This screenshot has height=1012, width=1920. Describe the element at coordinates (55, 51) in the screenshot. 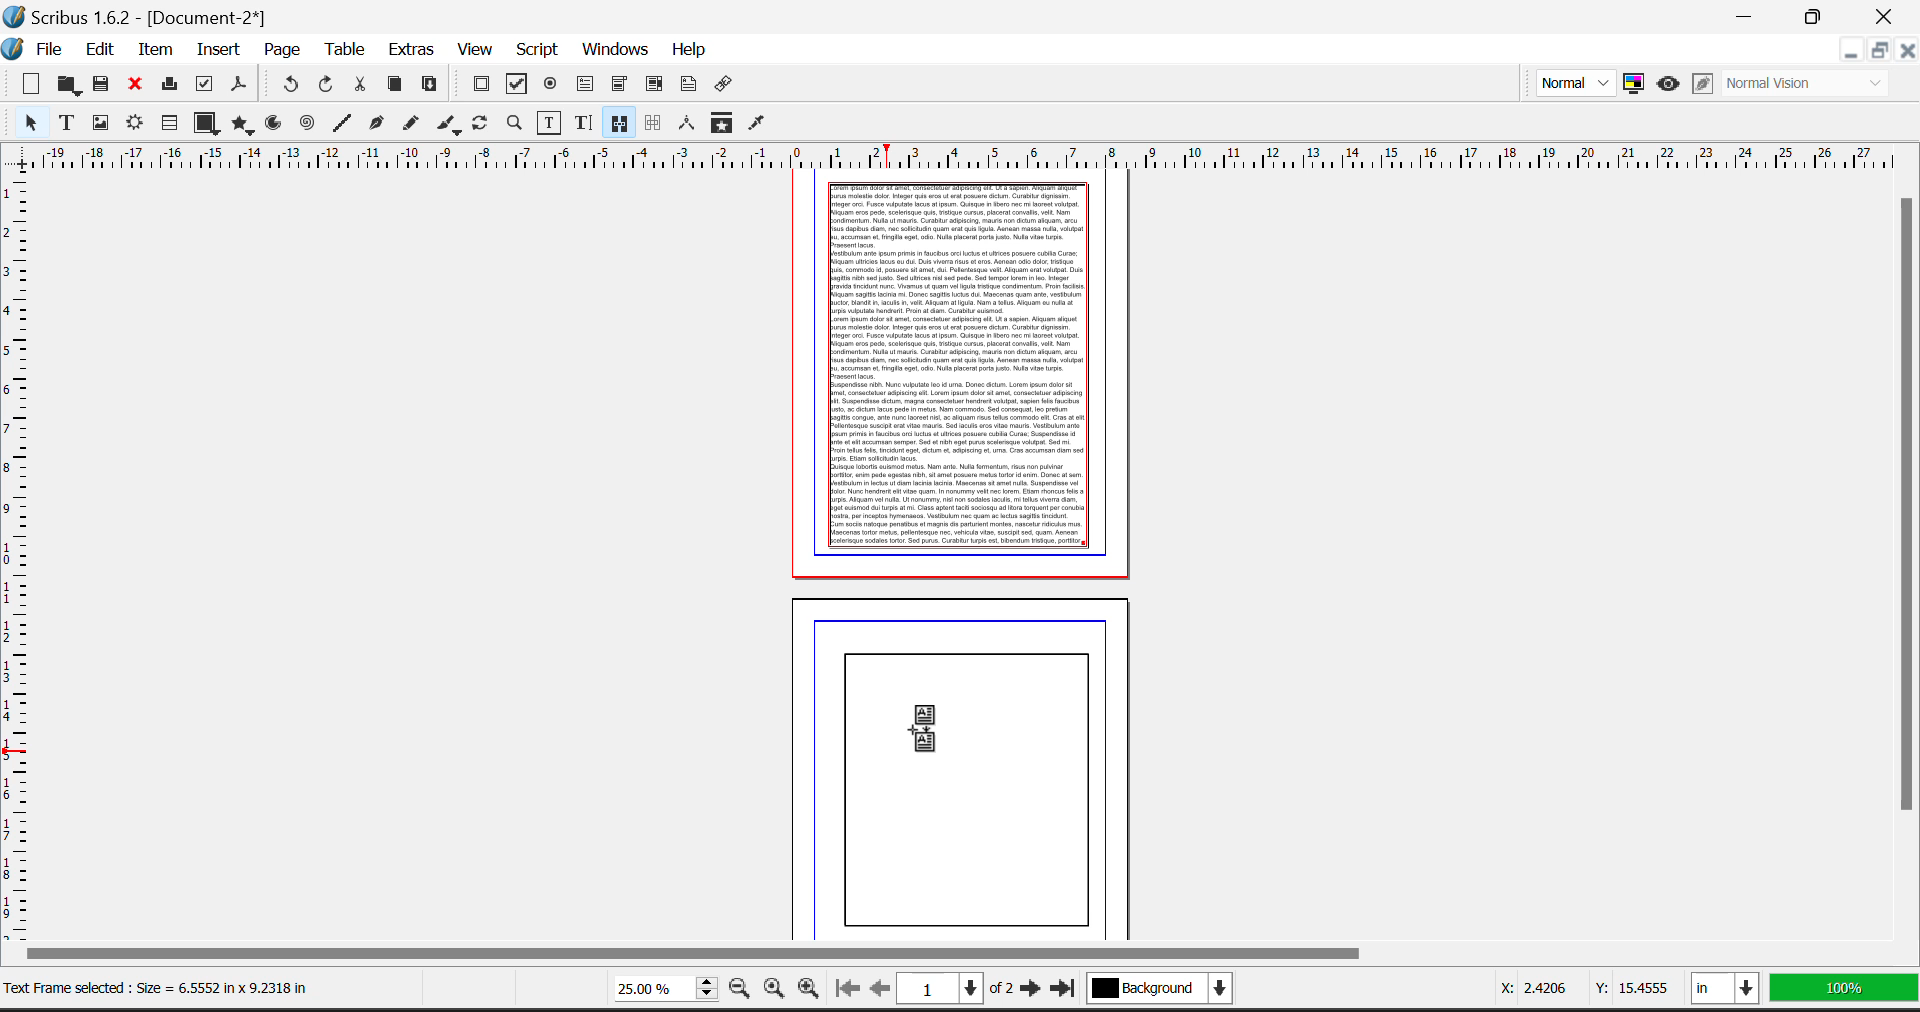

I see `File` at that location.